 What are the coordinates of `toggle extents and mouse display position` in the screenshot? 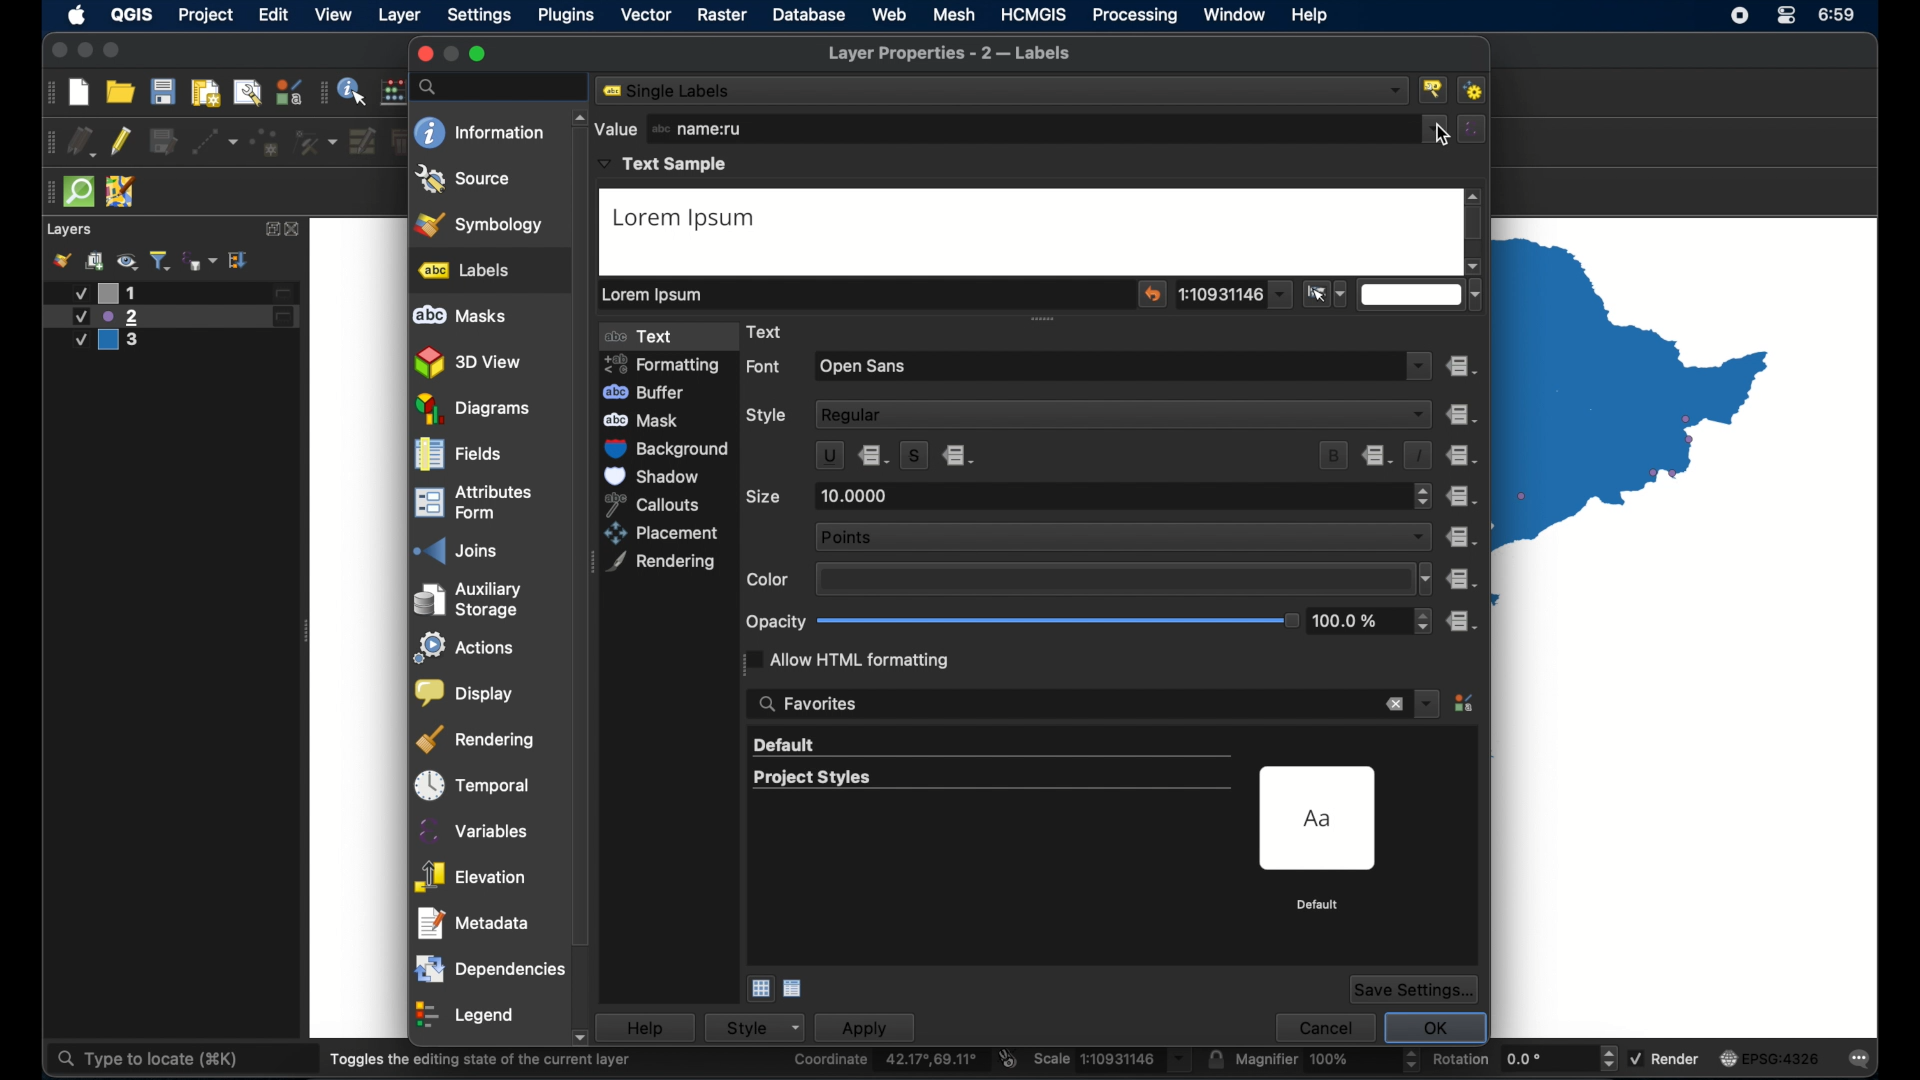 It's located at (1009, 1058).